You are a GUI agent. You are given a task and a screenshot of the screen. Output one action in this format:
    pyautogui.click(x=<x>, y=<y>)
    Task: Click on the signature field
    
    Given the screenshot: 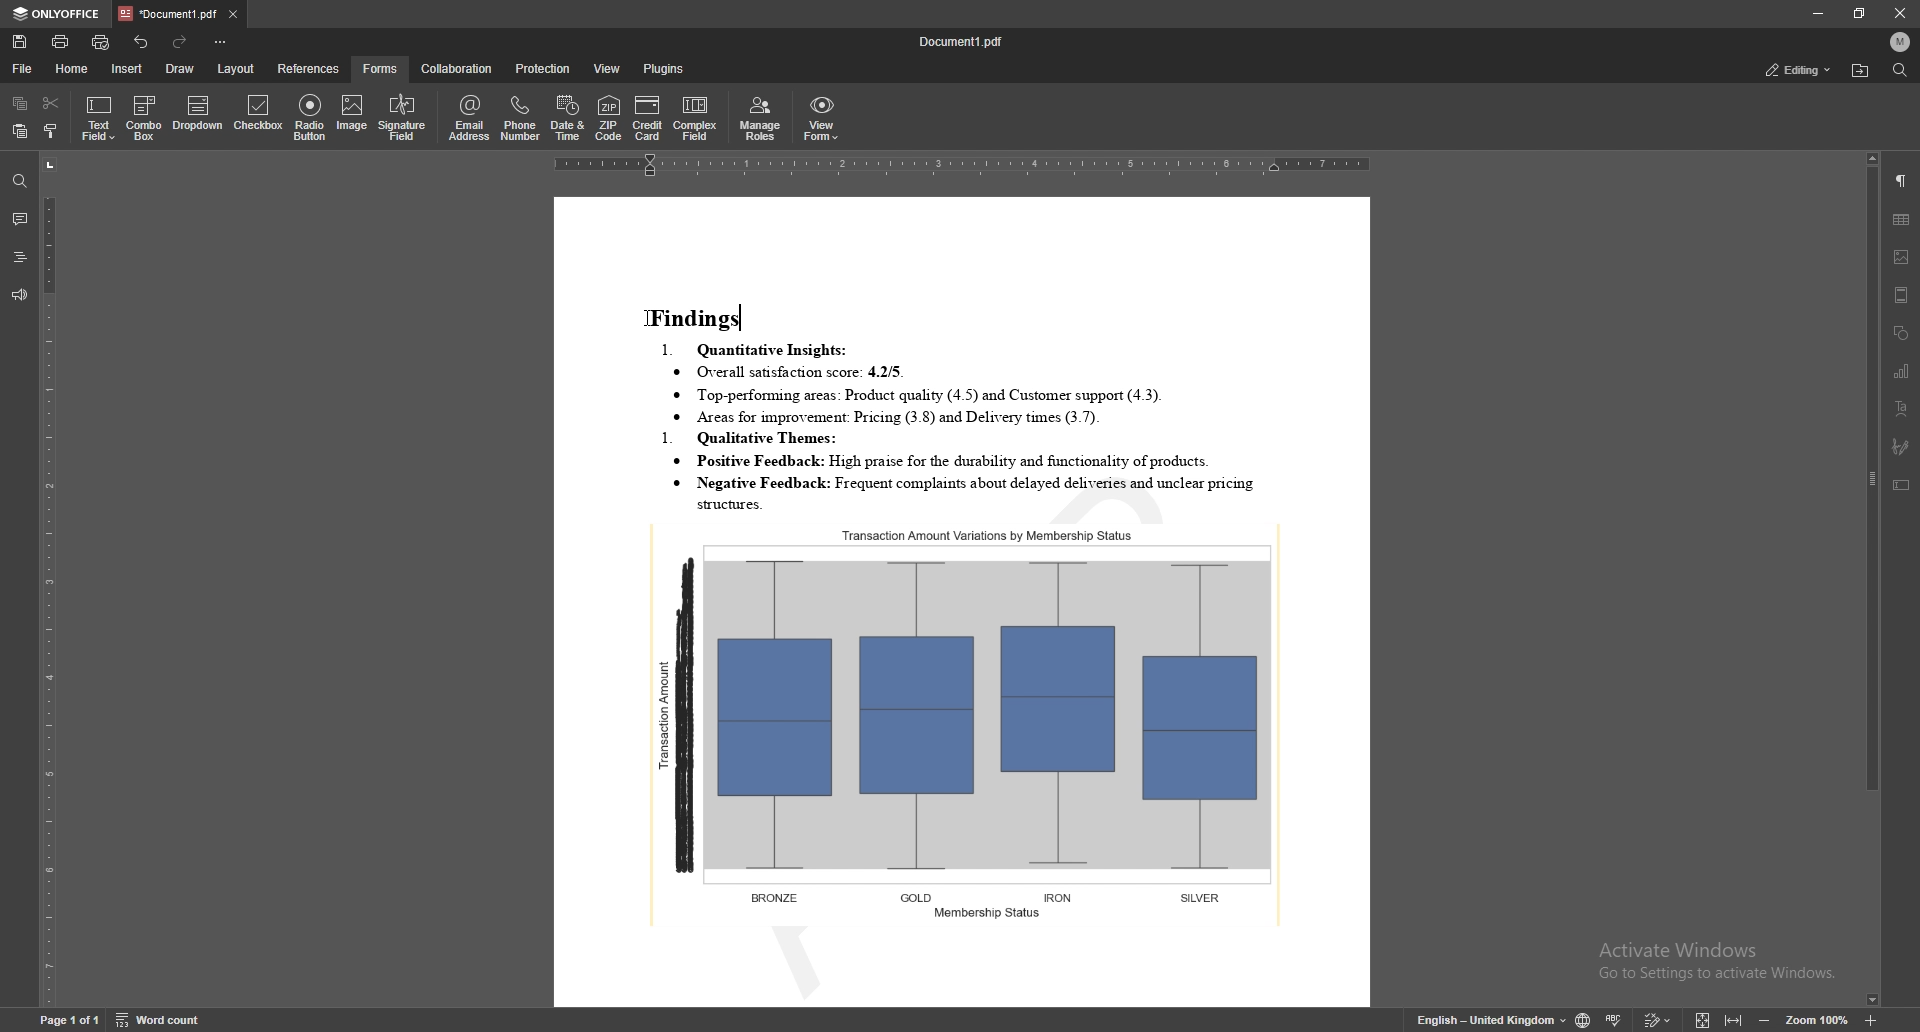 What is the action you would take?
    pyautogui.click(x=403, y=117)
    